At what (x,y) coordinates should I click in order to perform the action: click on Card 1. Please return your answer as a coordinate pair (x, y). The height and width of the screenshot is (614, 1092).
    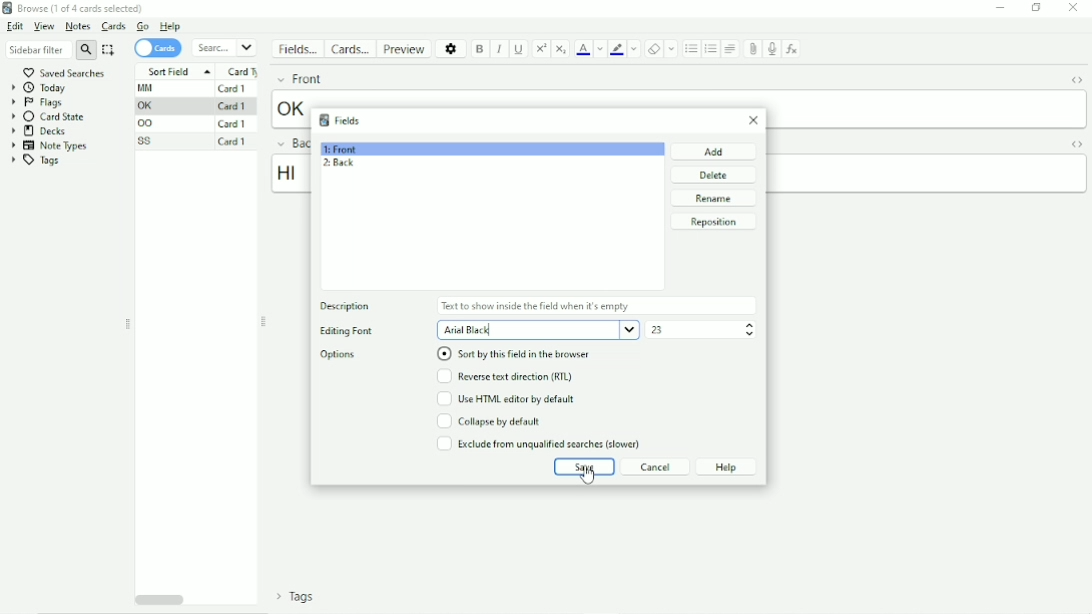
    Looking at the image, I should click on (234, 142).